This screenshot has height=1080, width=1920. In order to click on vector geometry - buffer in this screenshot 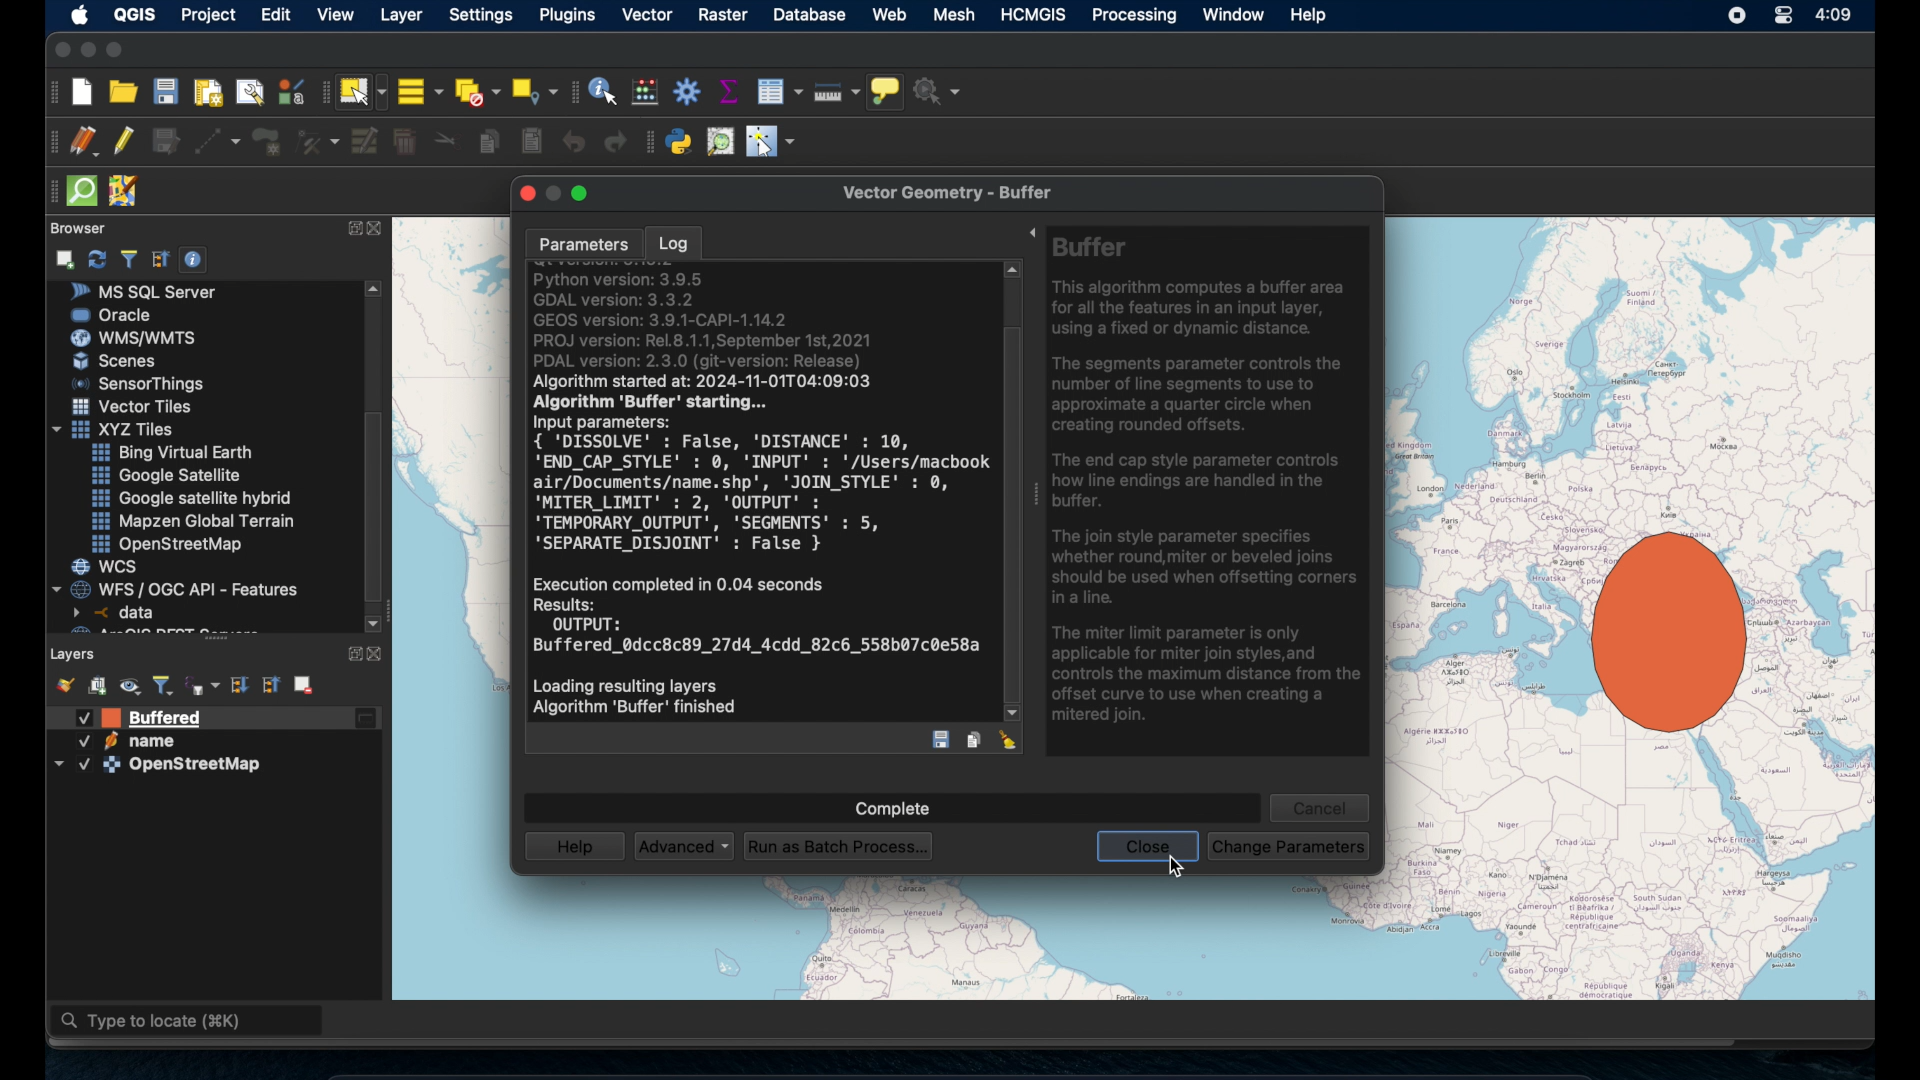, I will do `click(957, 193)`.